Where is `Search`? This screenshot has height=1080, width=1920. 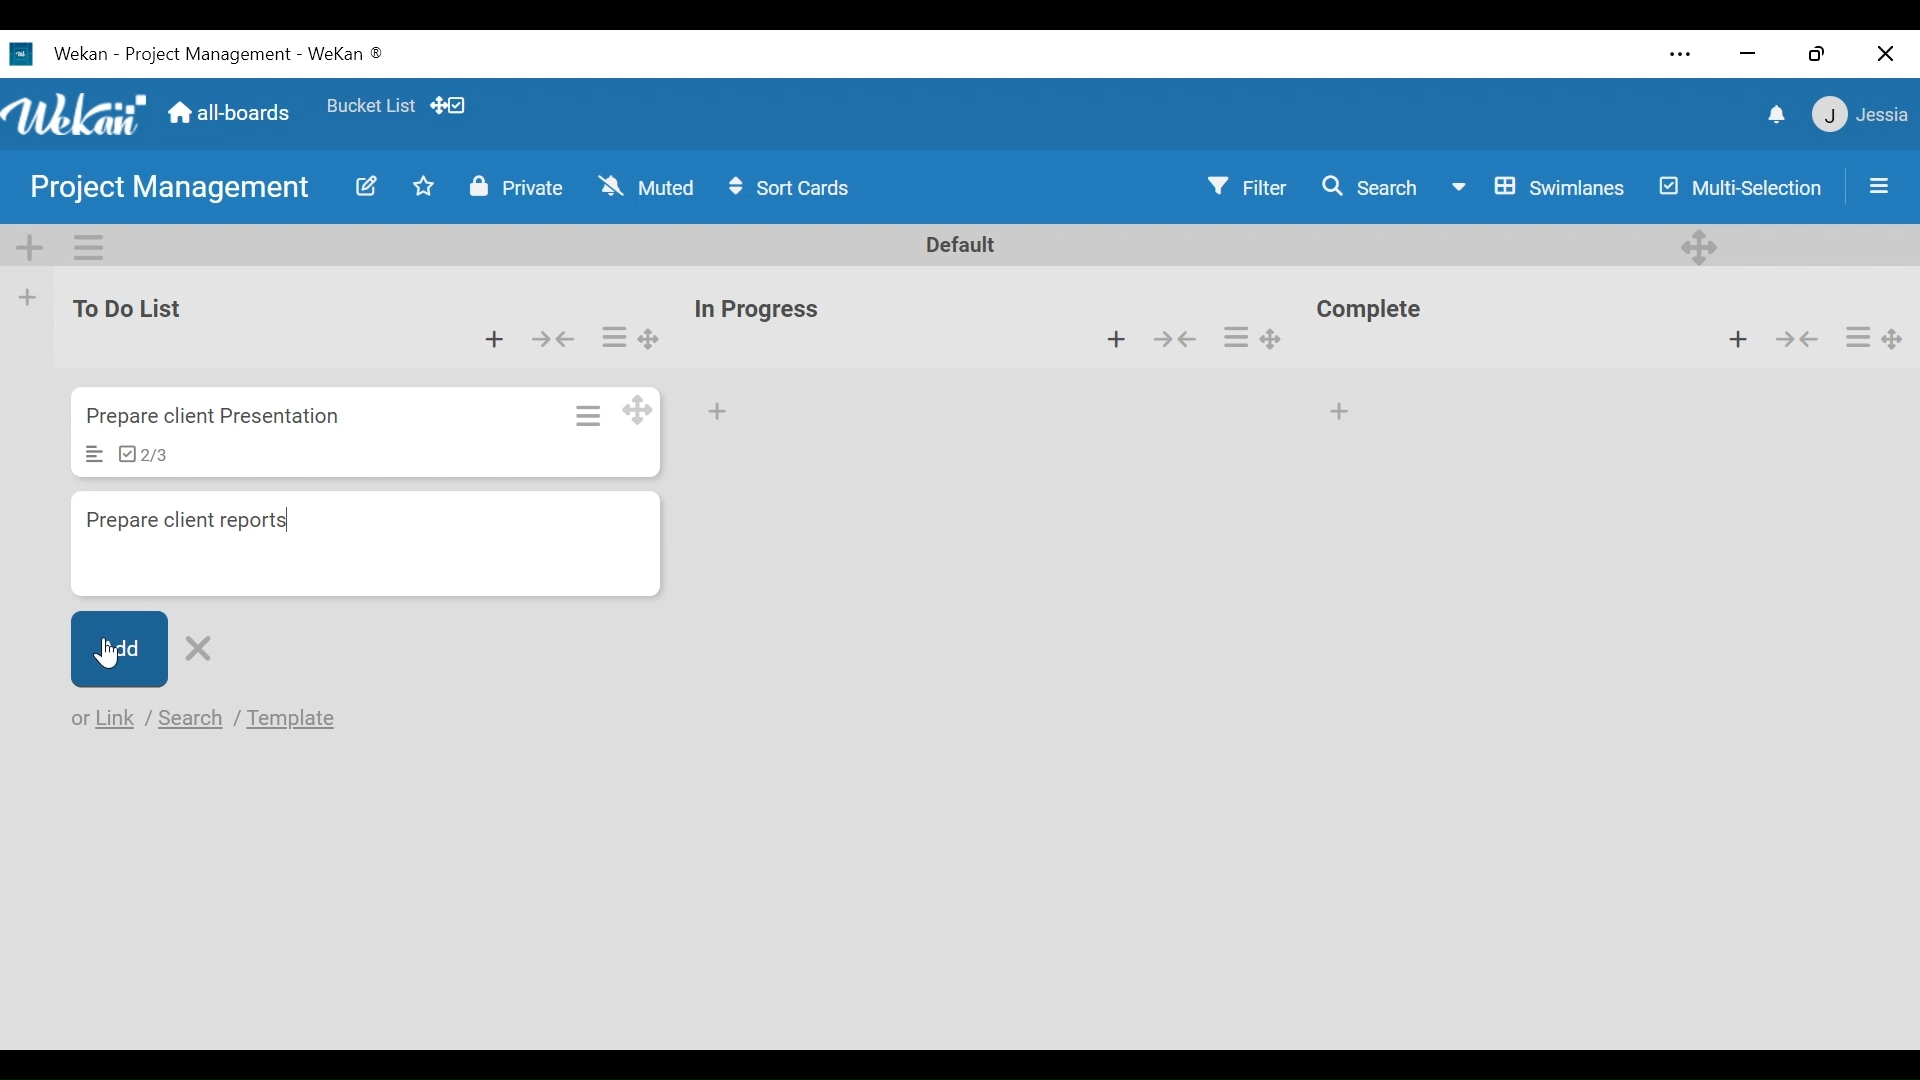 Search is located at coordinates (1366, 187).